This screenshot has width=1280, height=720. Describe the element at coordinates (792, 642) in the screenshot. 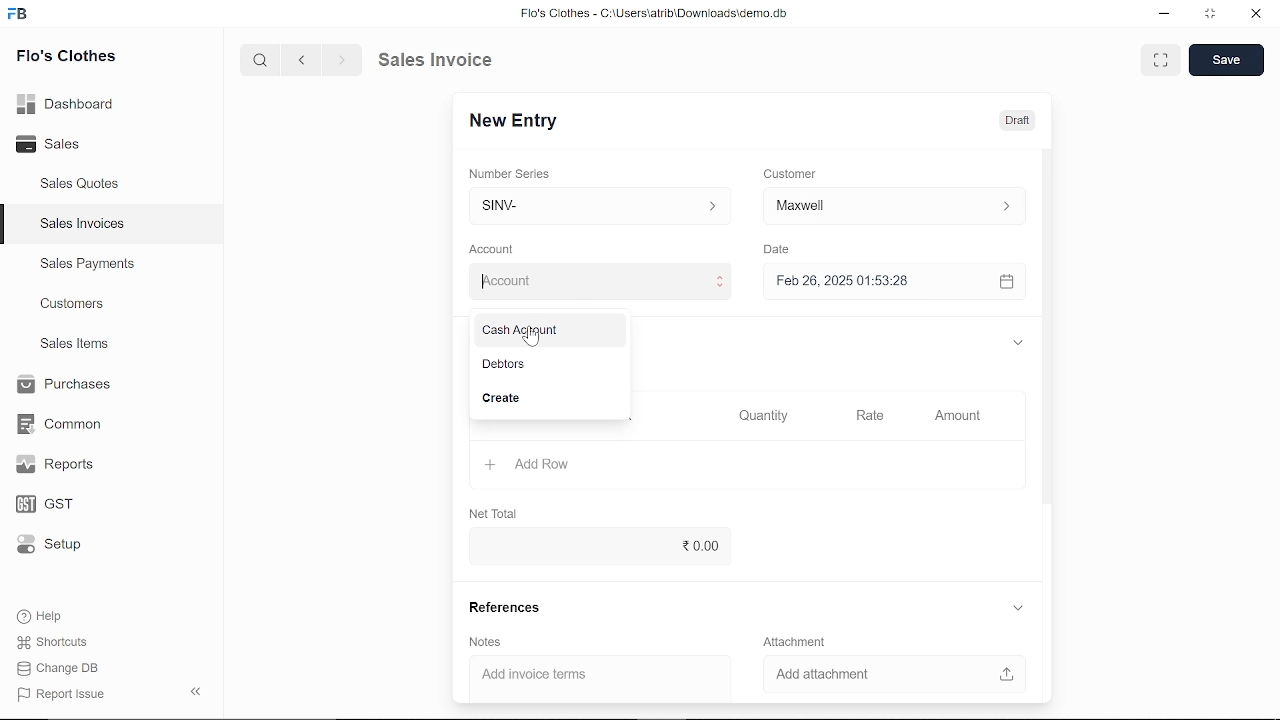

I see `‘Attachment` at that location.